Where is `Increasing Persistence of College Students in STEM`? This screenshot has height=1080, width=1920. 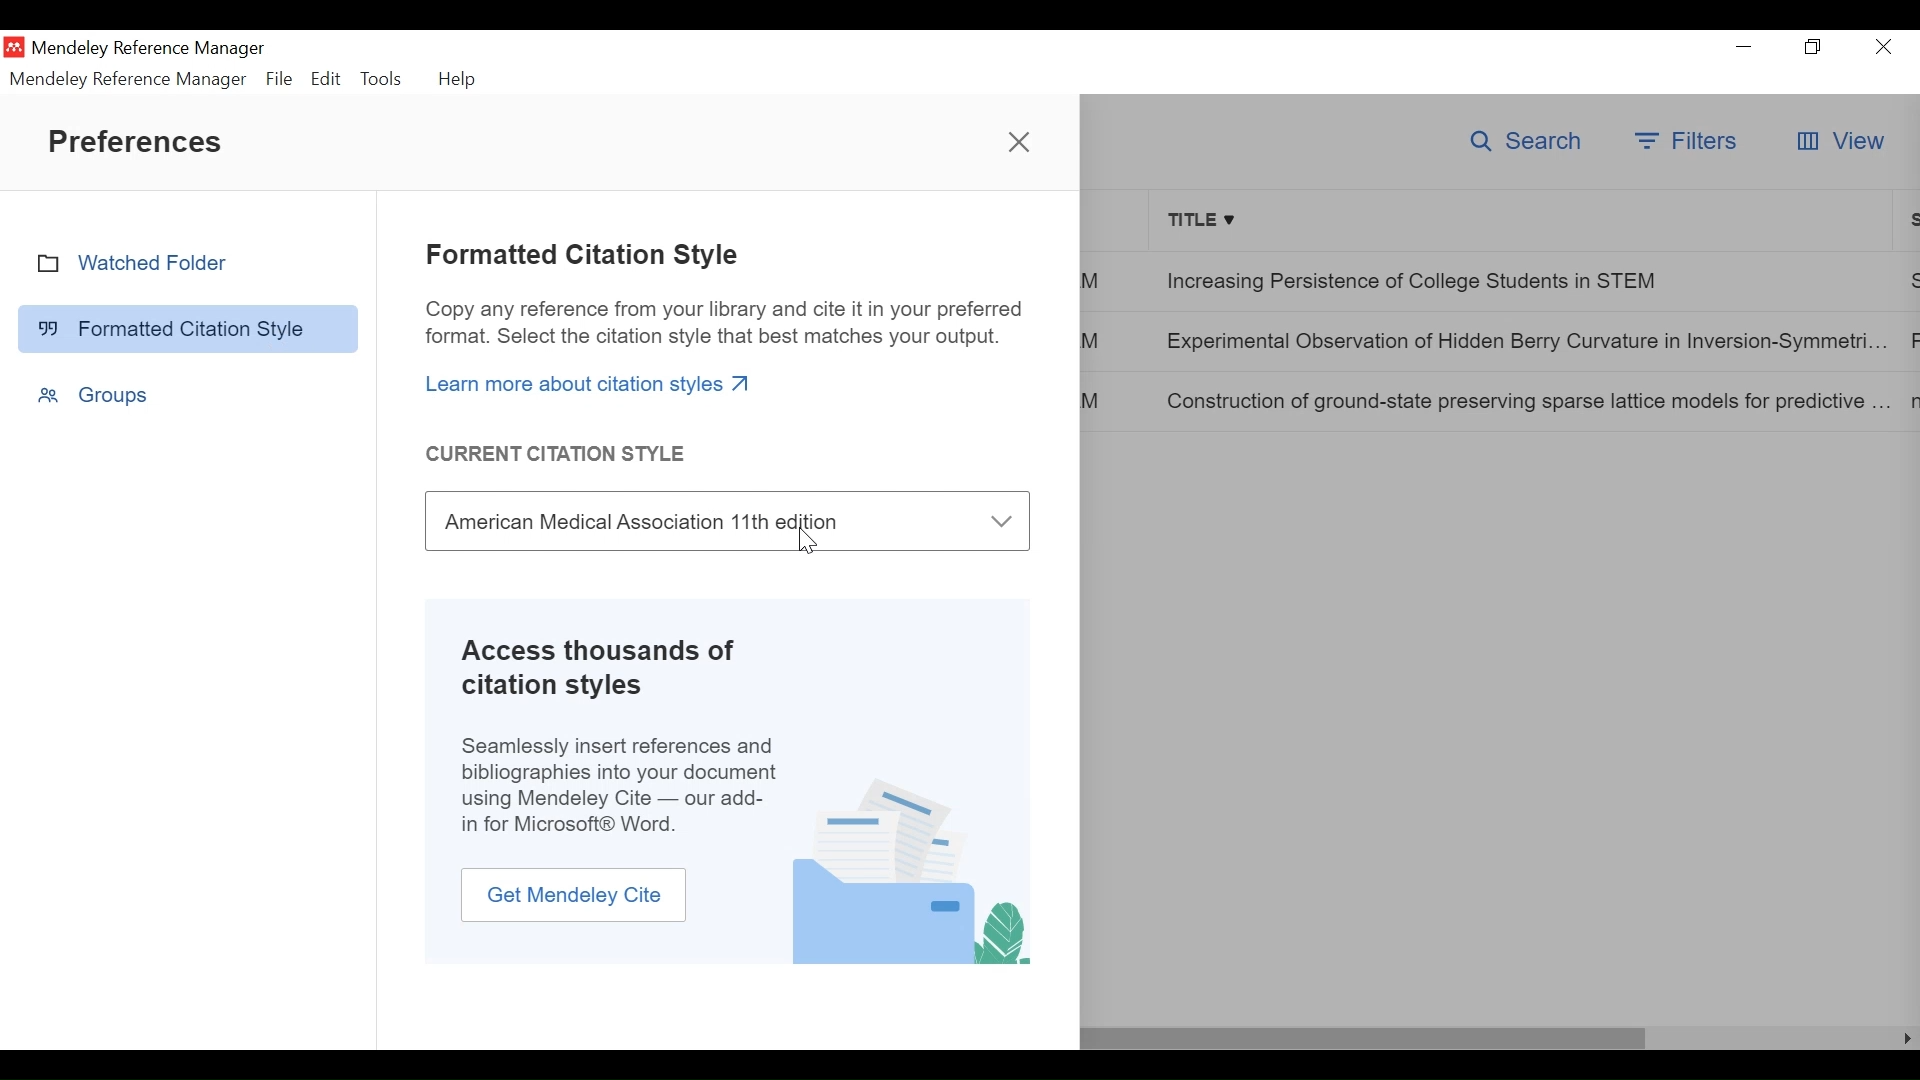
Increasing Persistence of College Students in STEM is located at coordinates (1520, 279).